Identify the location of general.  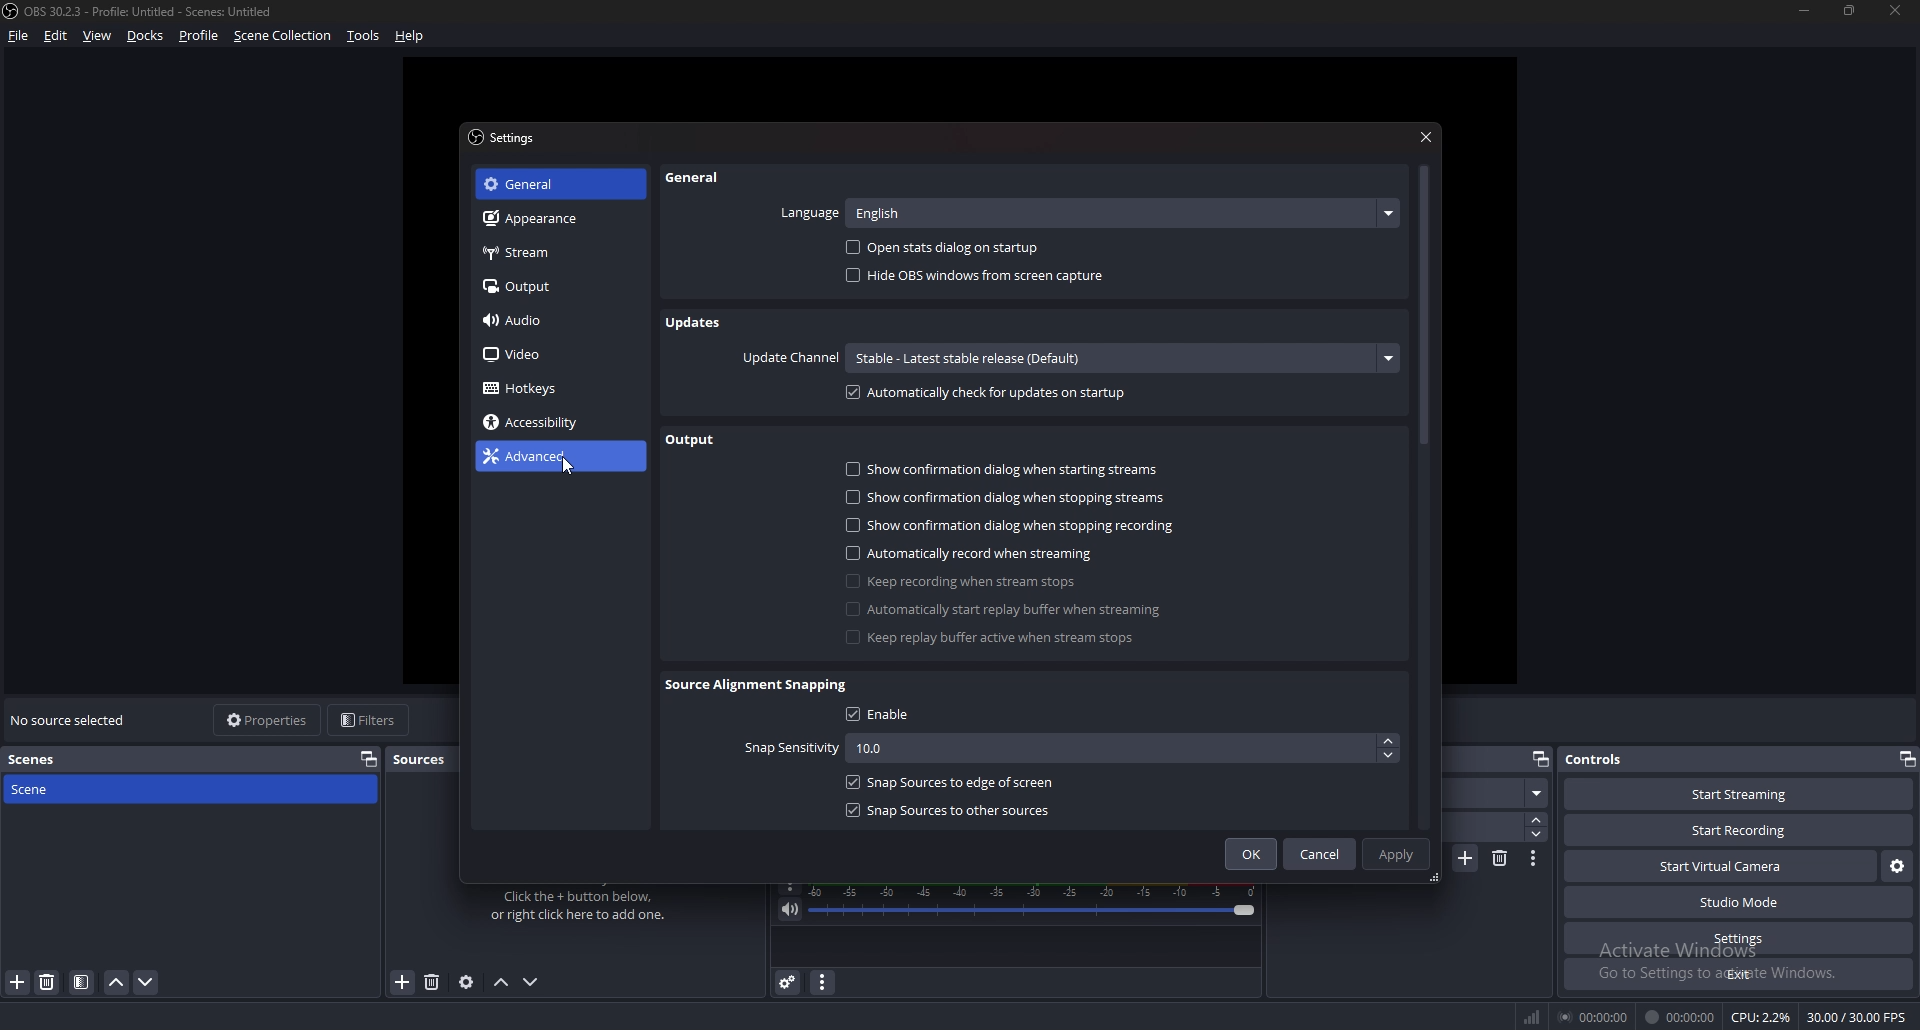
(551, 184).